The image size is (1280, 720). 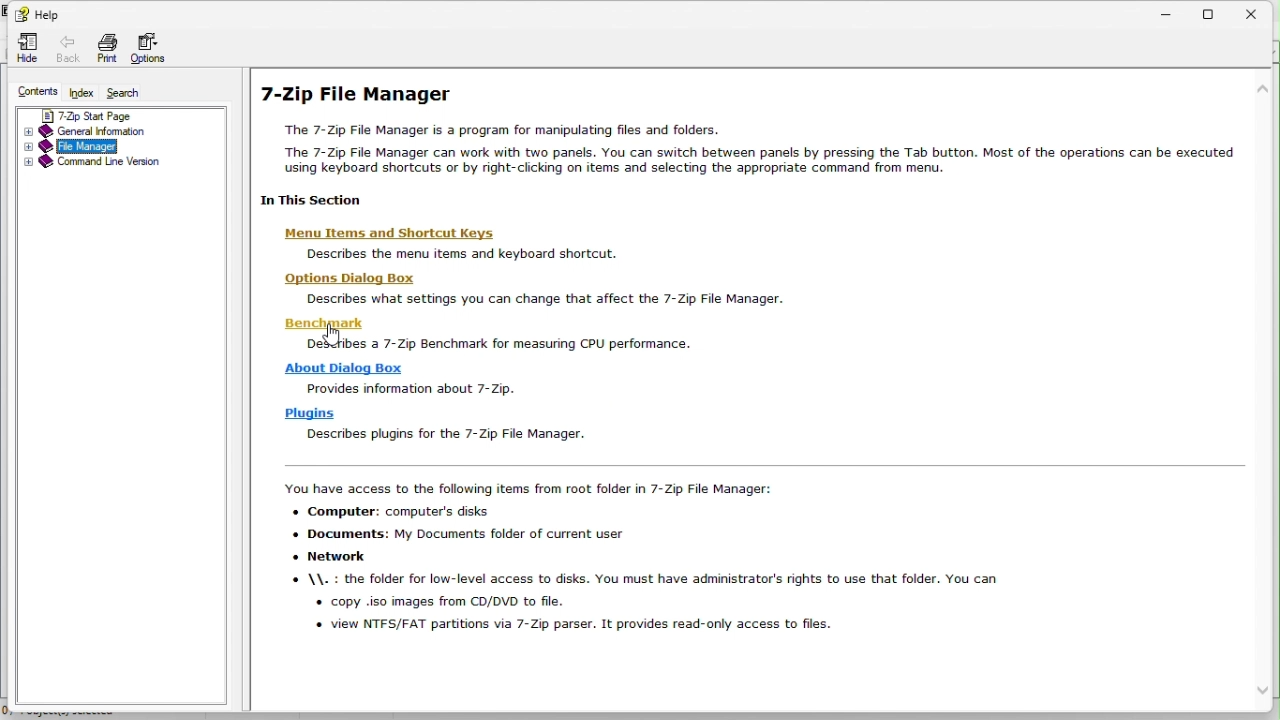 What do you see at coordinates (25, 45) in the screenshot?
I see `Hide` at bounding box center [25, 45].